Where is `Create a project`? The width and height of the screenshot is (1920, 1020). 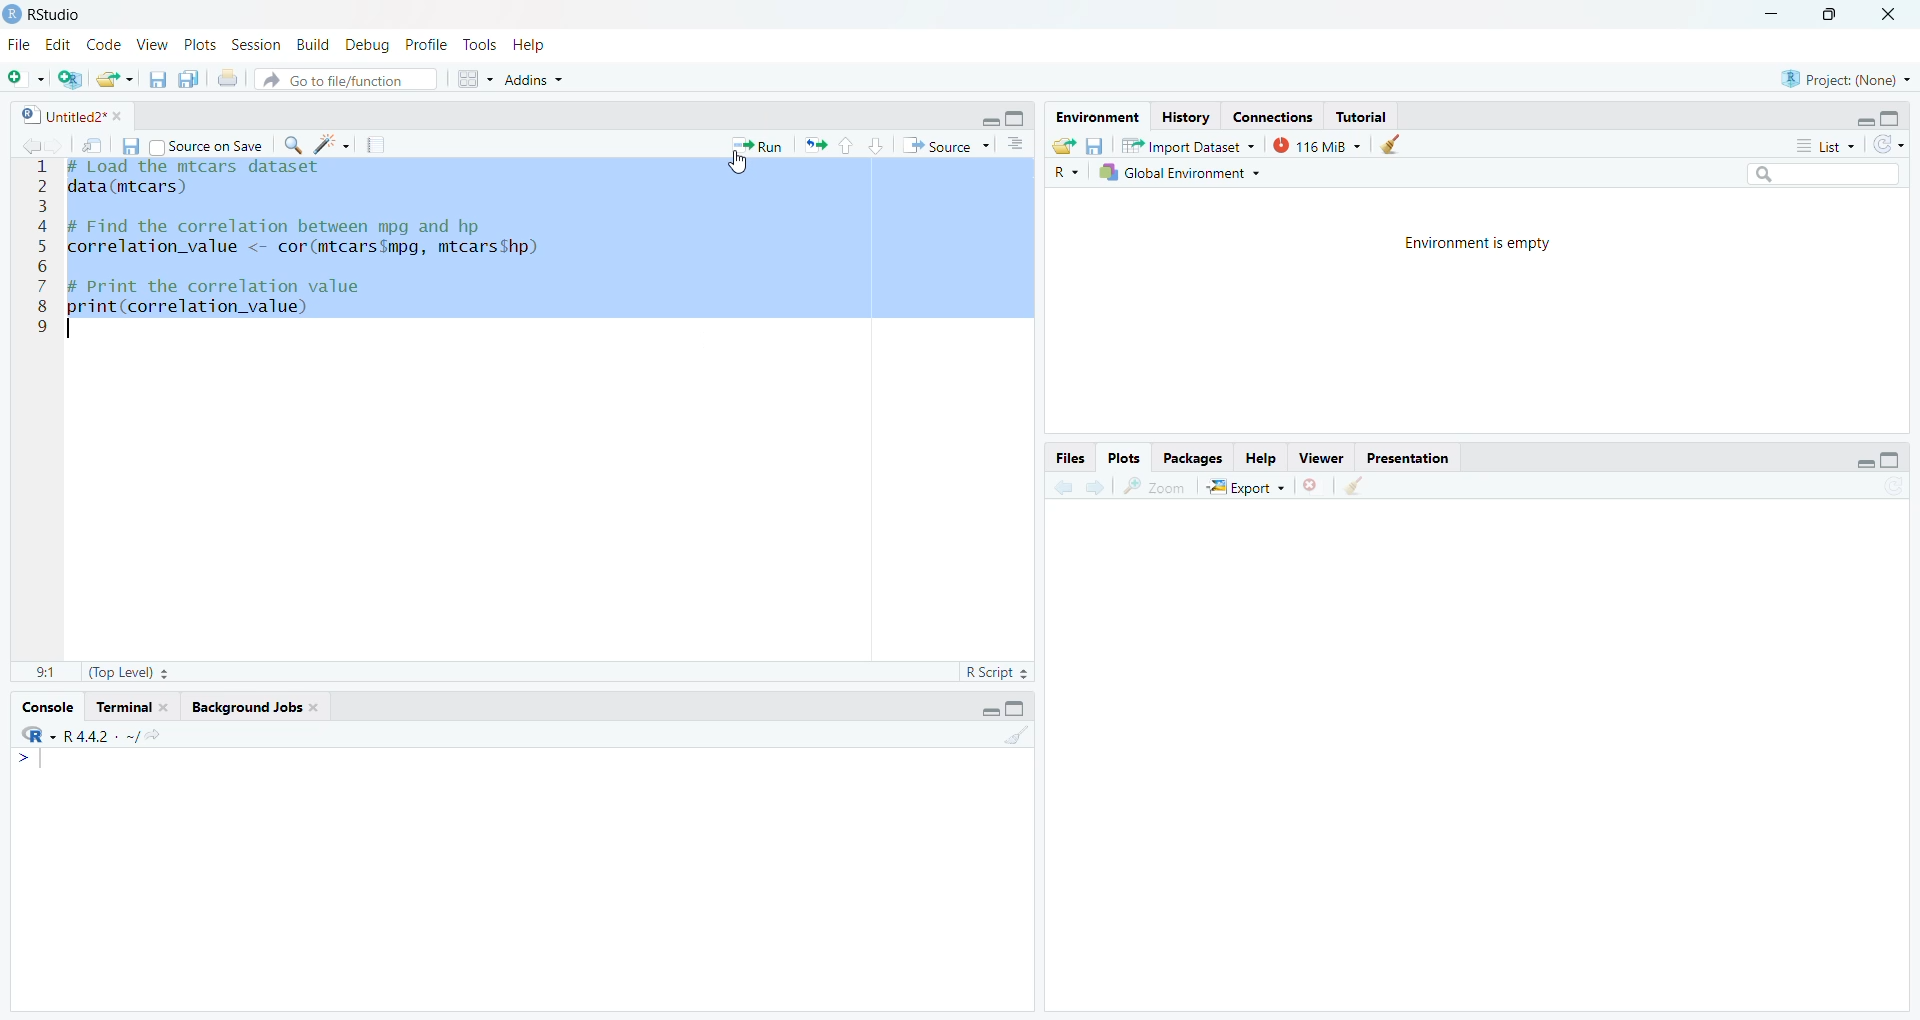
Create a project is located at coordinates (71, 80).